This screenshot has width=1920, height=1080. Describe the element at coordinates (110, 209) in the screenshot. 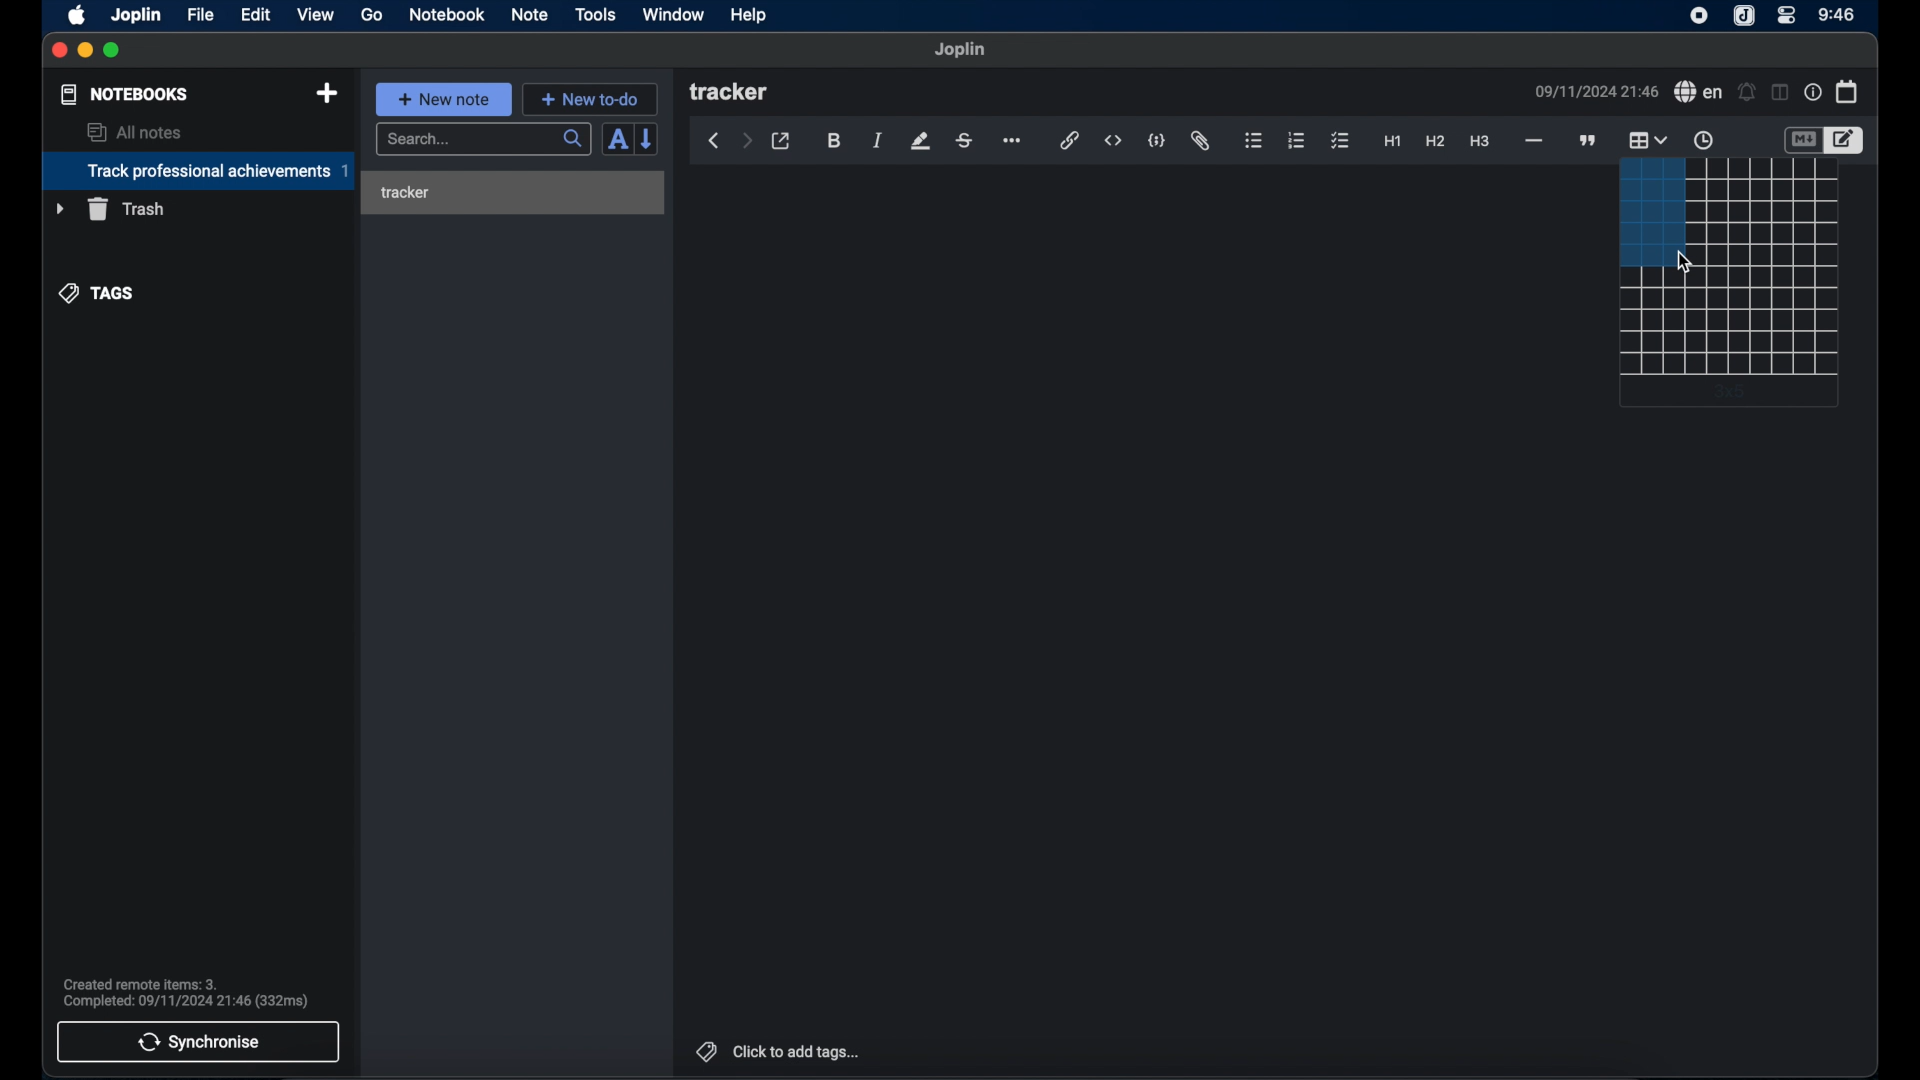

I see `trash` at that location.